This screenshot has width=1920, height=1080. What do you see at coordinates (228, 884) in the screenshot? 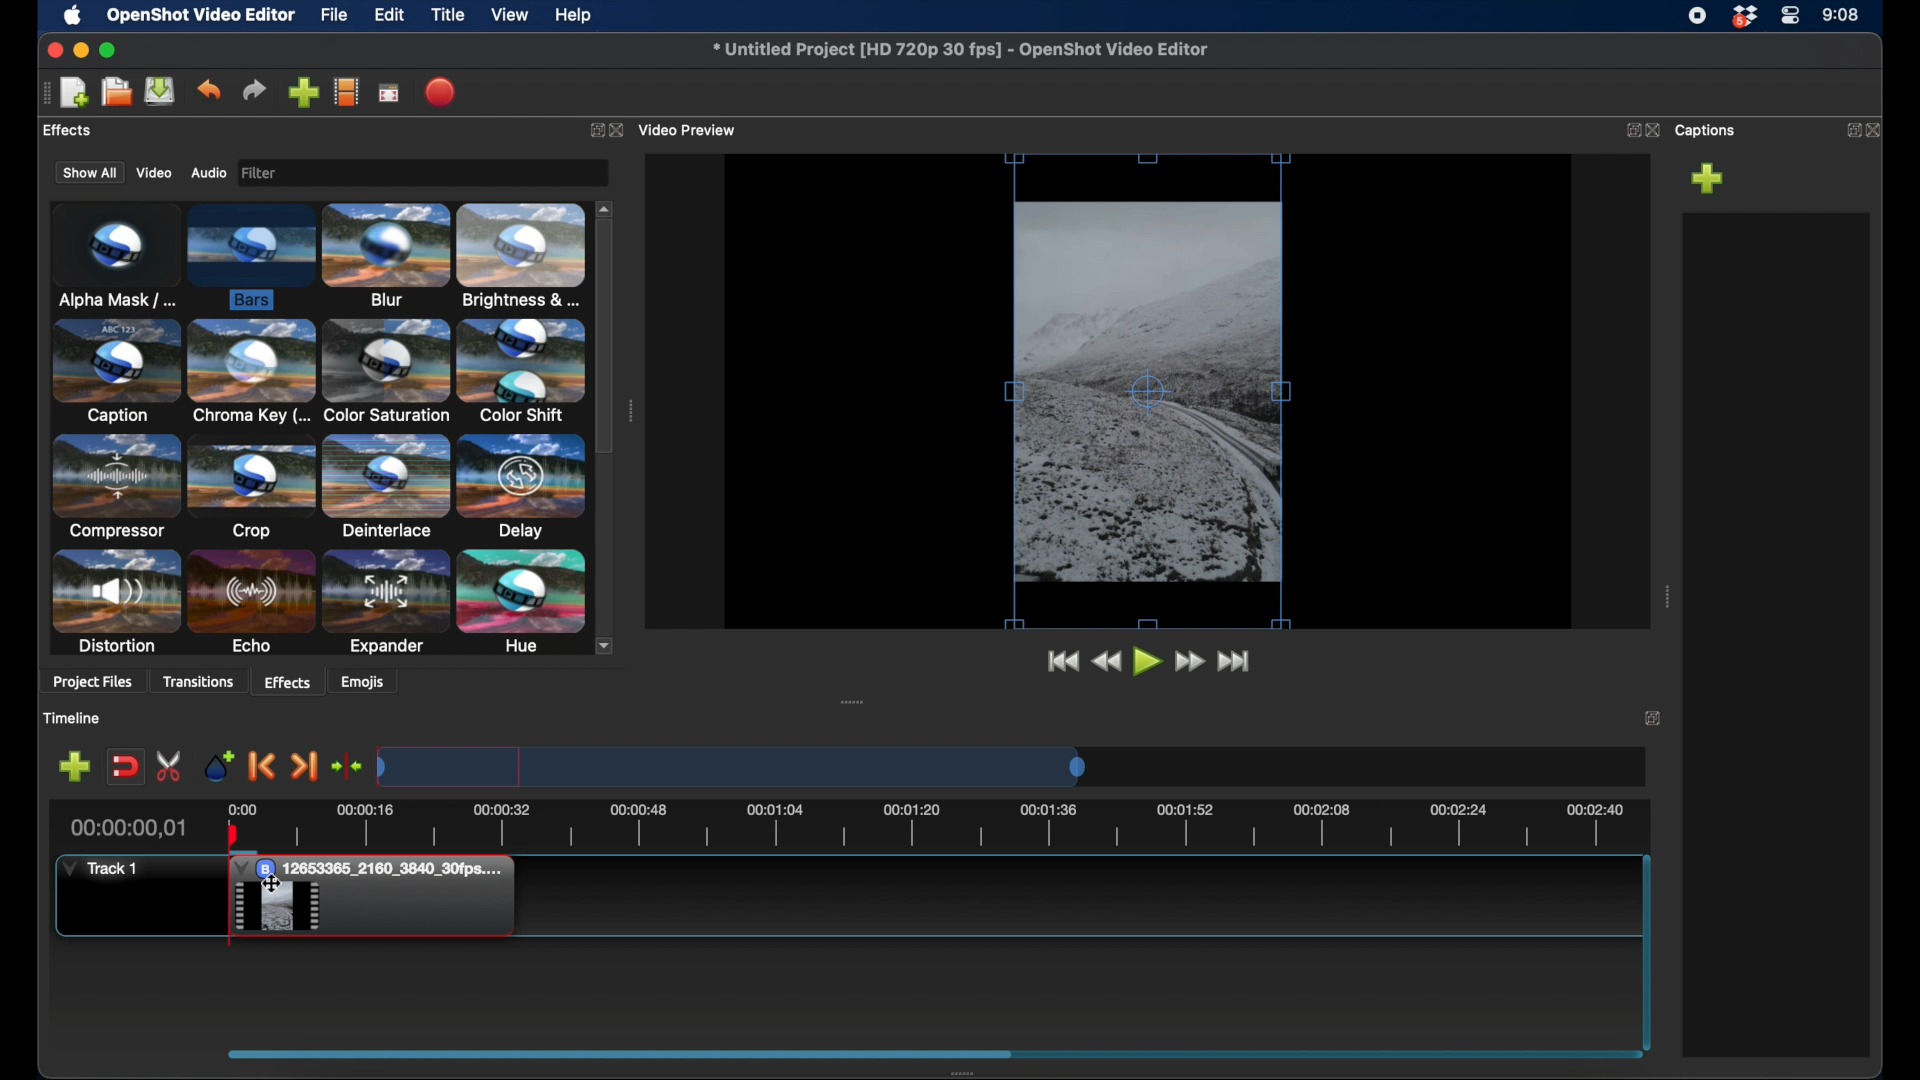
I see `bar` at bounding box center [228, 884].